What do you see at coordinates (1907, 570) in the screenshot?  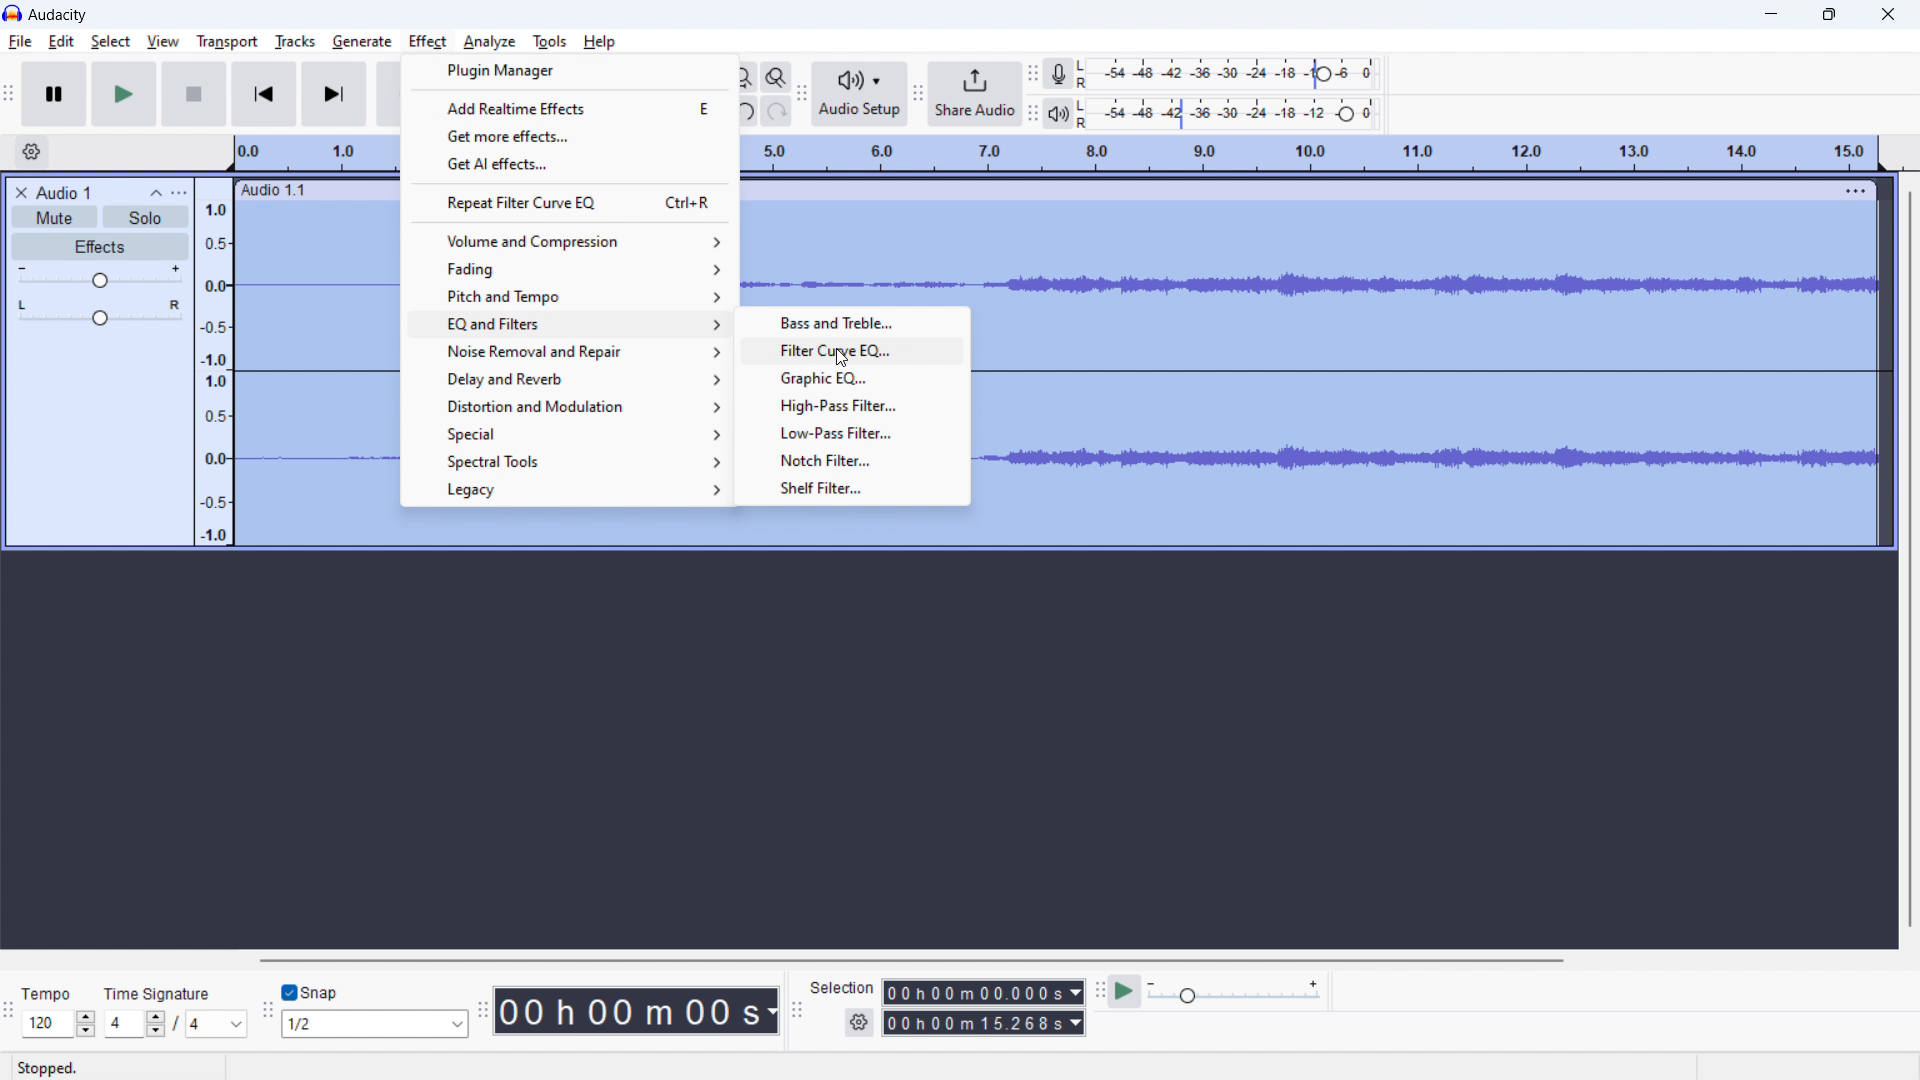 I see `vertical scrollbar` at bounding box center [1907, 570].